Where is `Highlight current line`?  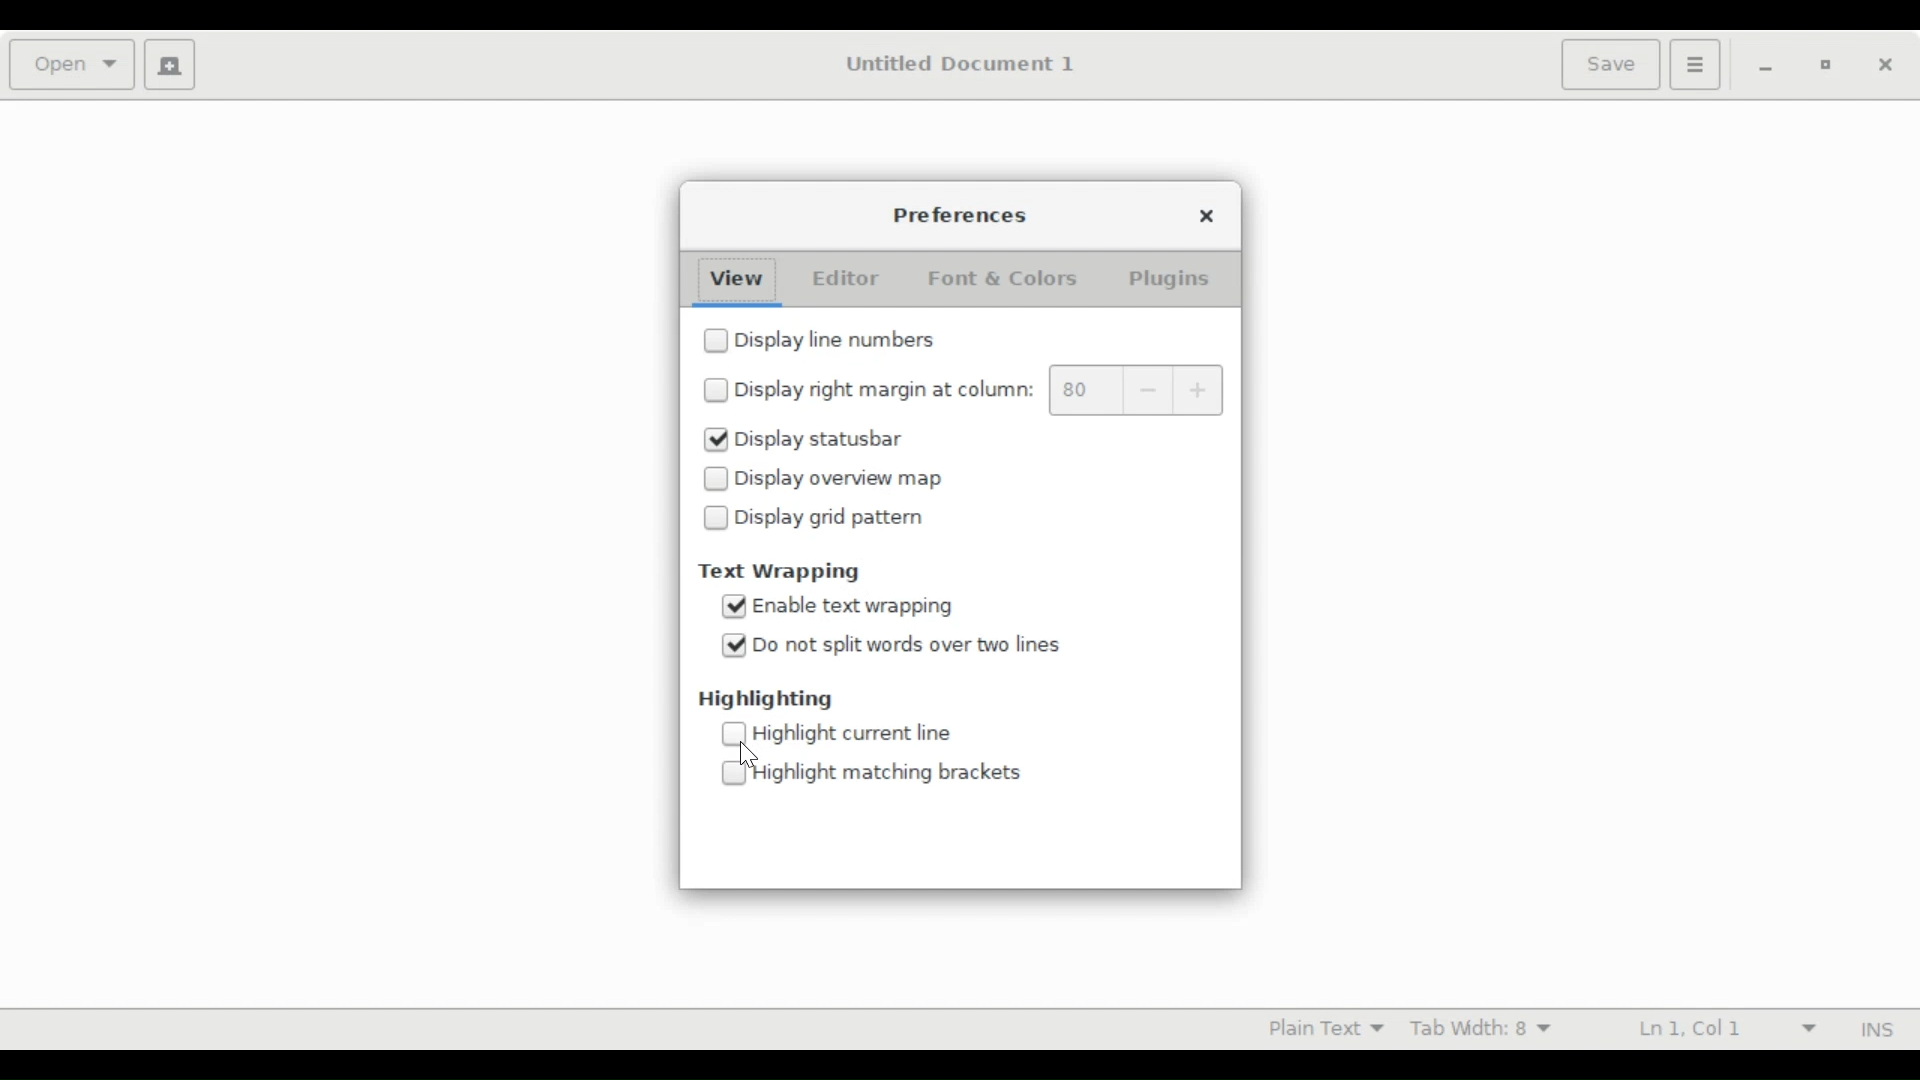
Highlight current line is located at coordinates (855, 734).